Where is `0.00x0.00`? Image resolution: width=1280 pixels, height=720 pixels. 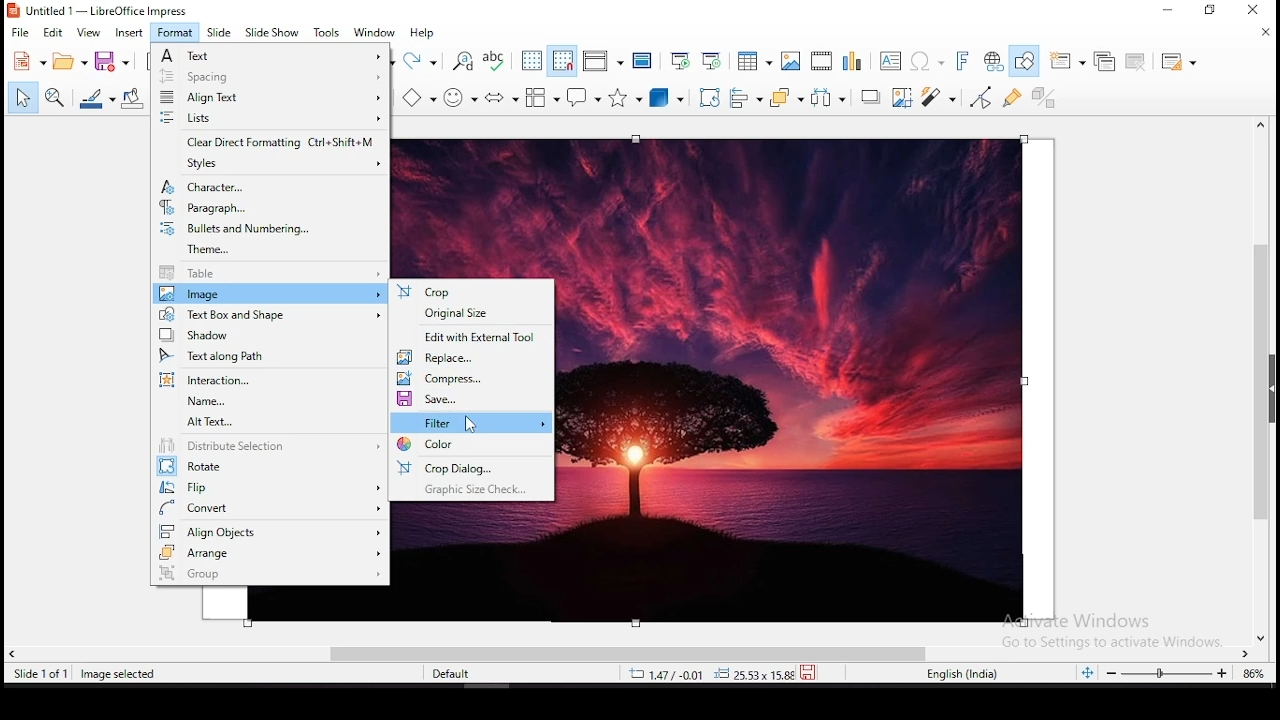
0.00x0.00 is located at coordinates (749, 674).